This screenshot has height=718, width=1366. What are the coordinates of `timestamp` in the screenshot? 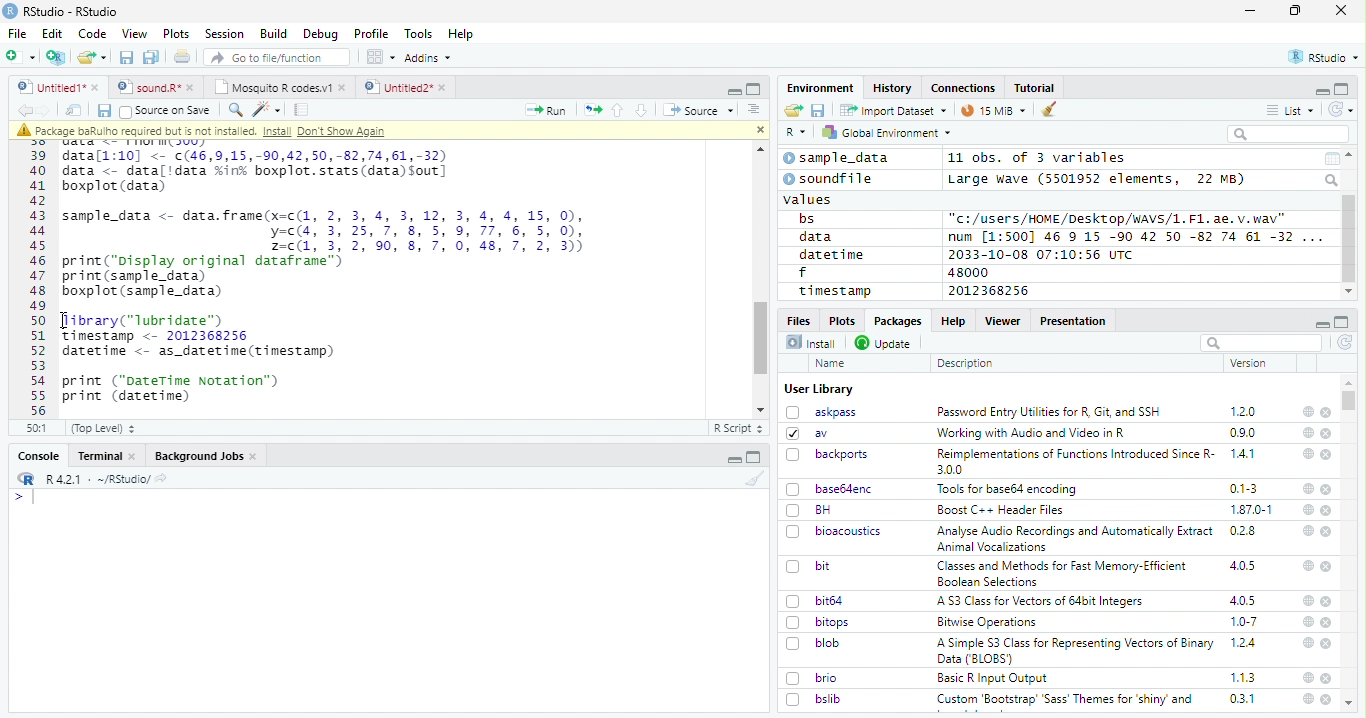 It's located at (834, 290).